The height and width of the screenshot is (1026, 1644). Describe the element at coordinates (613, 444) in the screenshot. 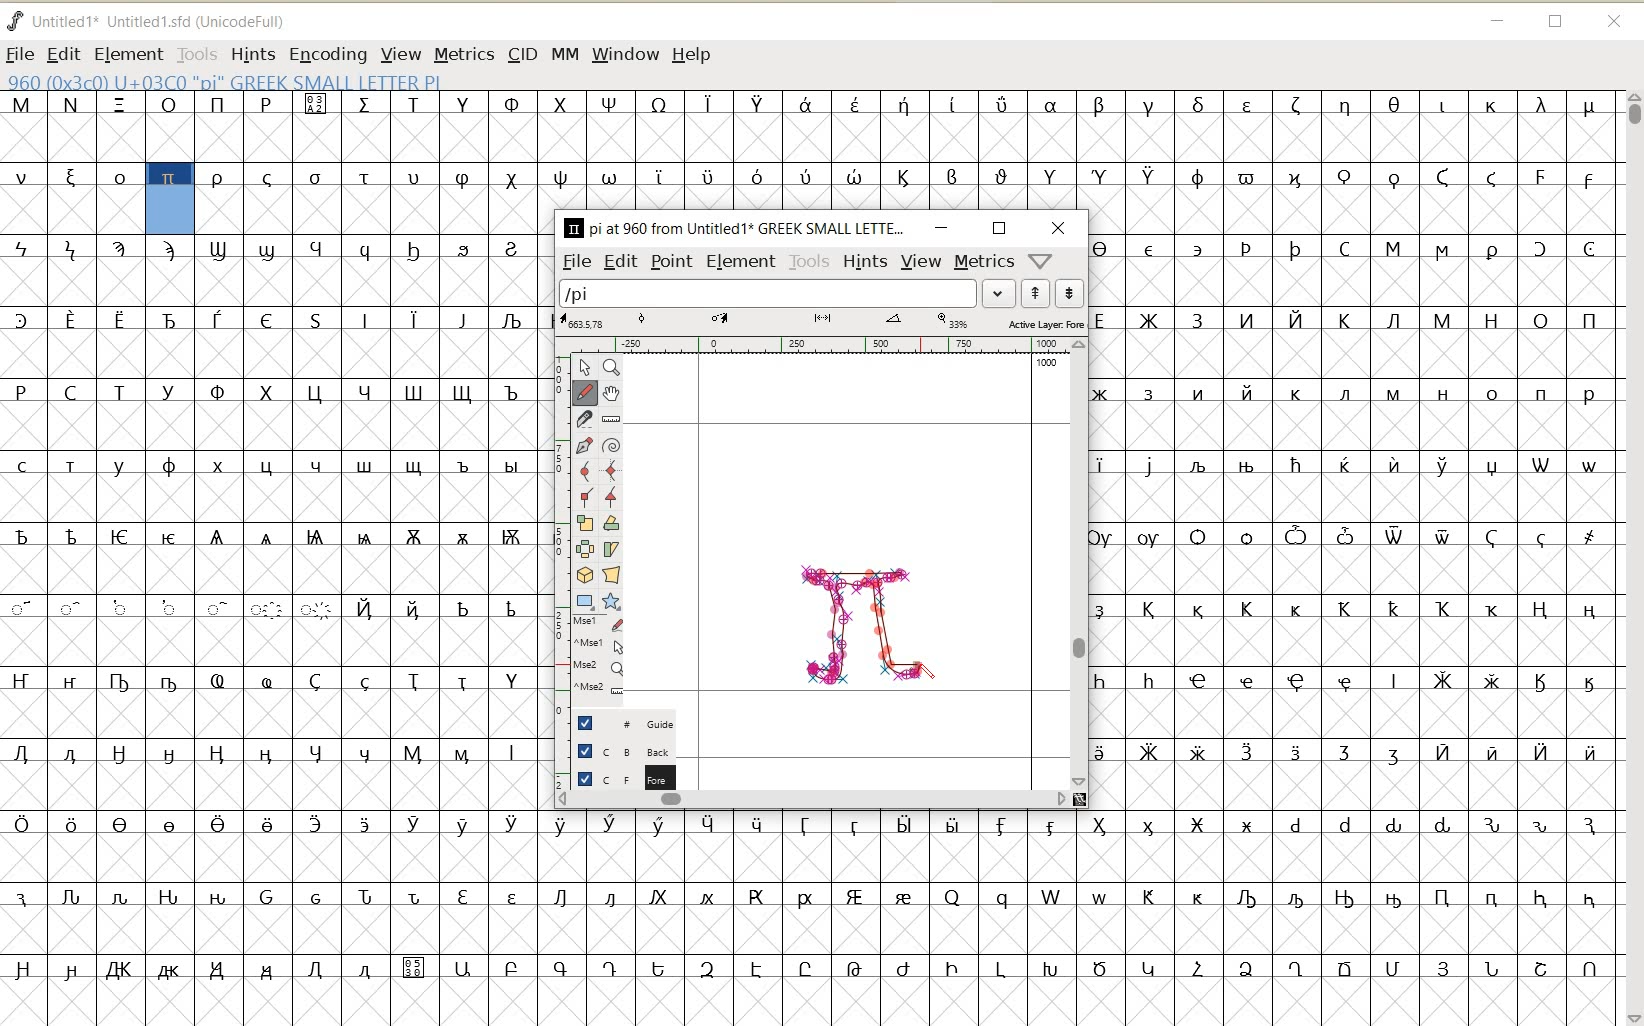

I see `change whether spiro is active or not` at that location.